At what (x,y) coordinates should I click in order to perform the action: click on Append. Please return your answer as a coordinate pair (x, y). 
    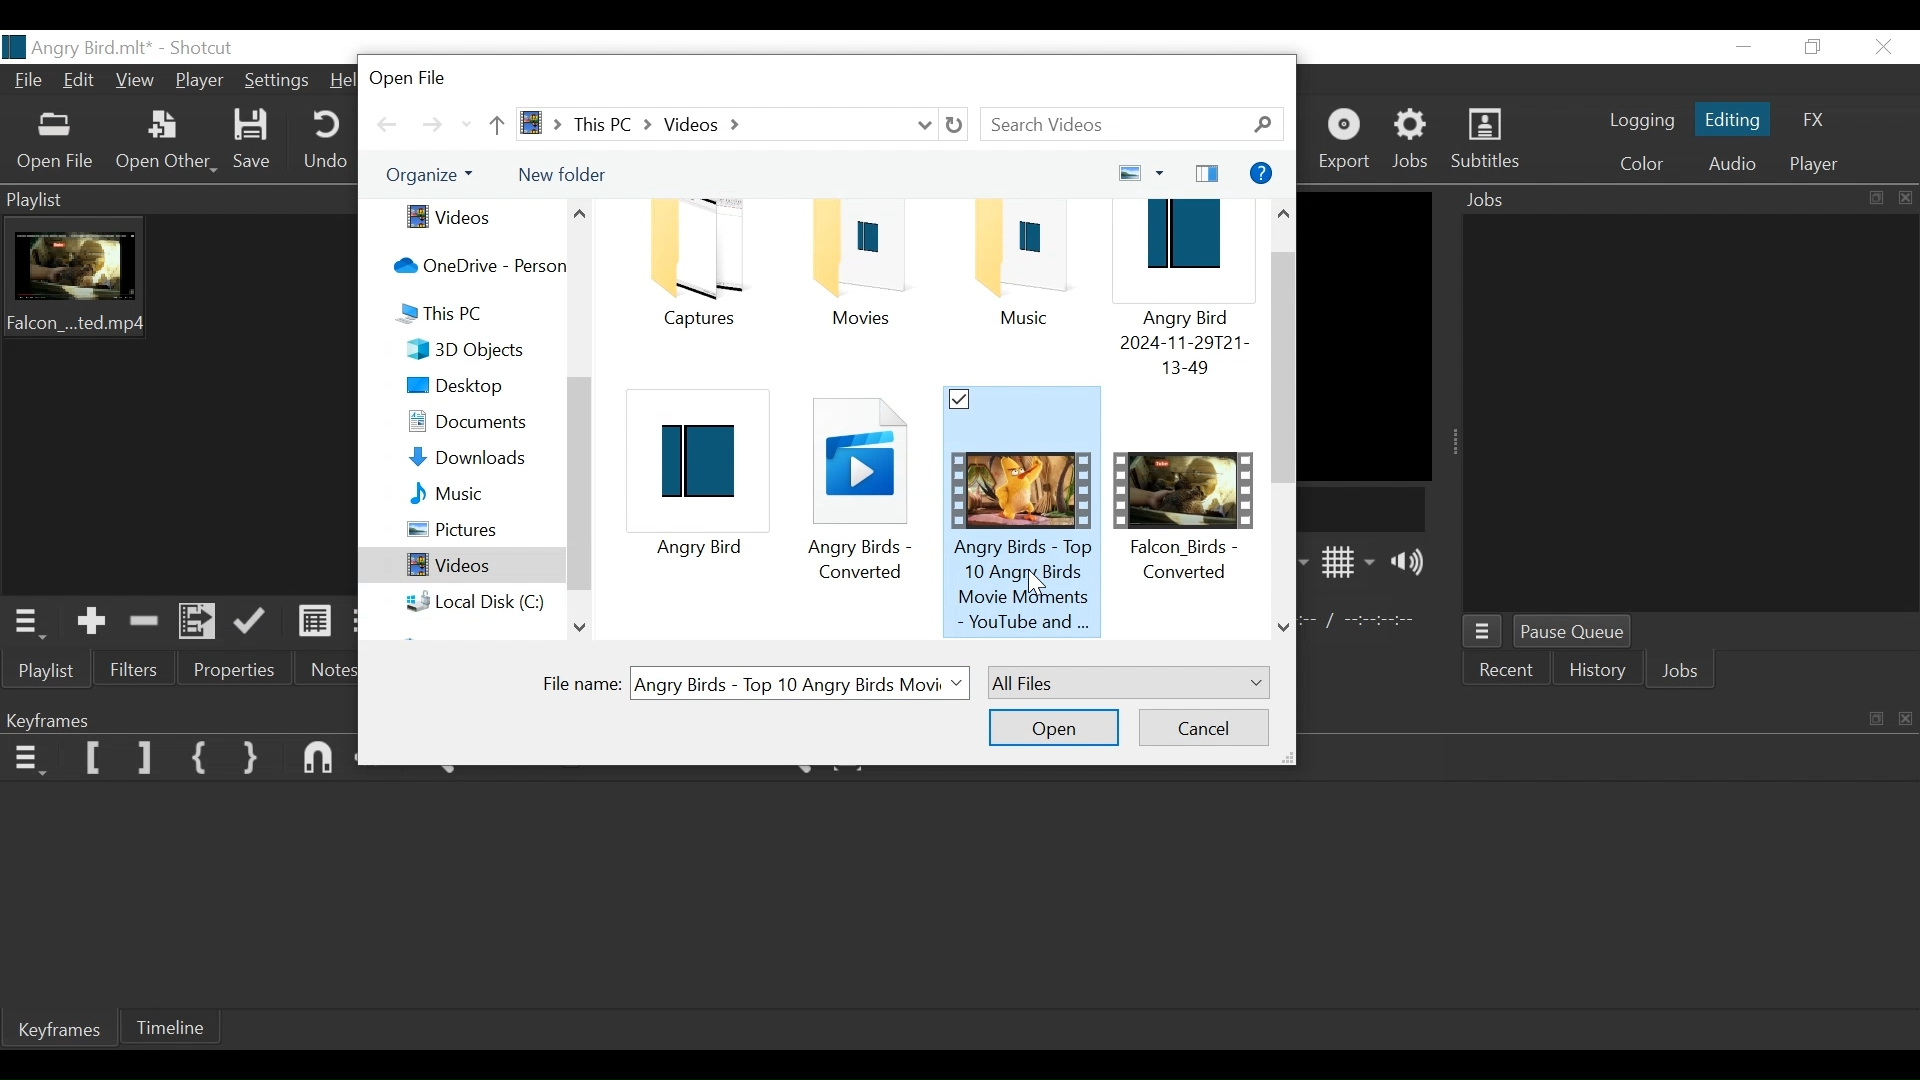
    Looking at the image, I should click on (253, 622).